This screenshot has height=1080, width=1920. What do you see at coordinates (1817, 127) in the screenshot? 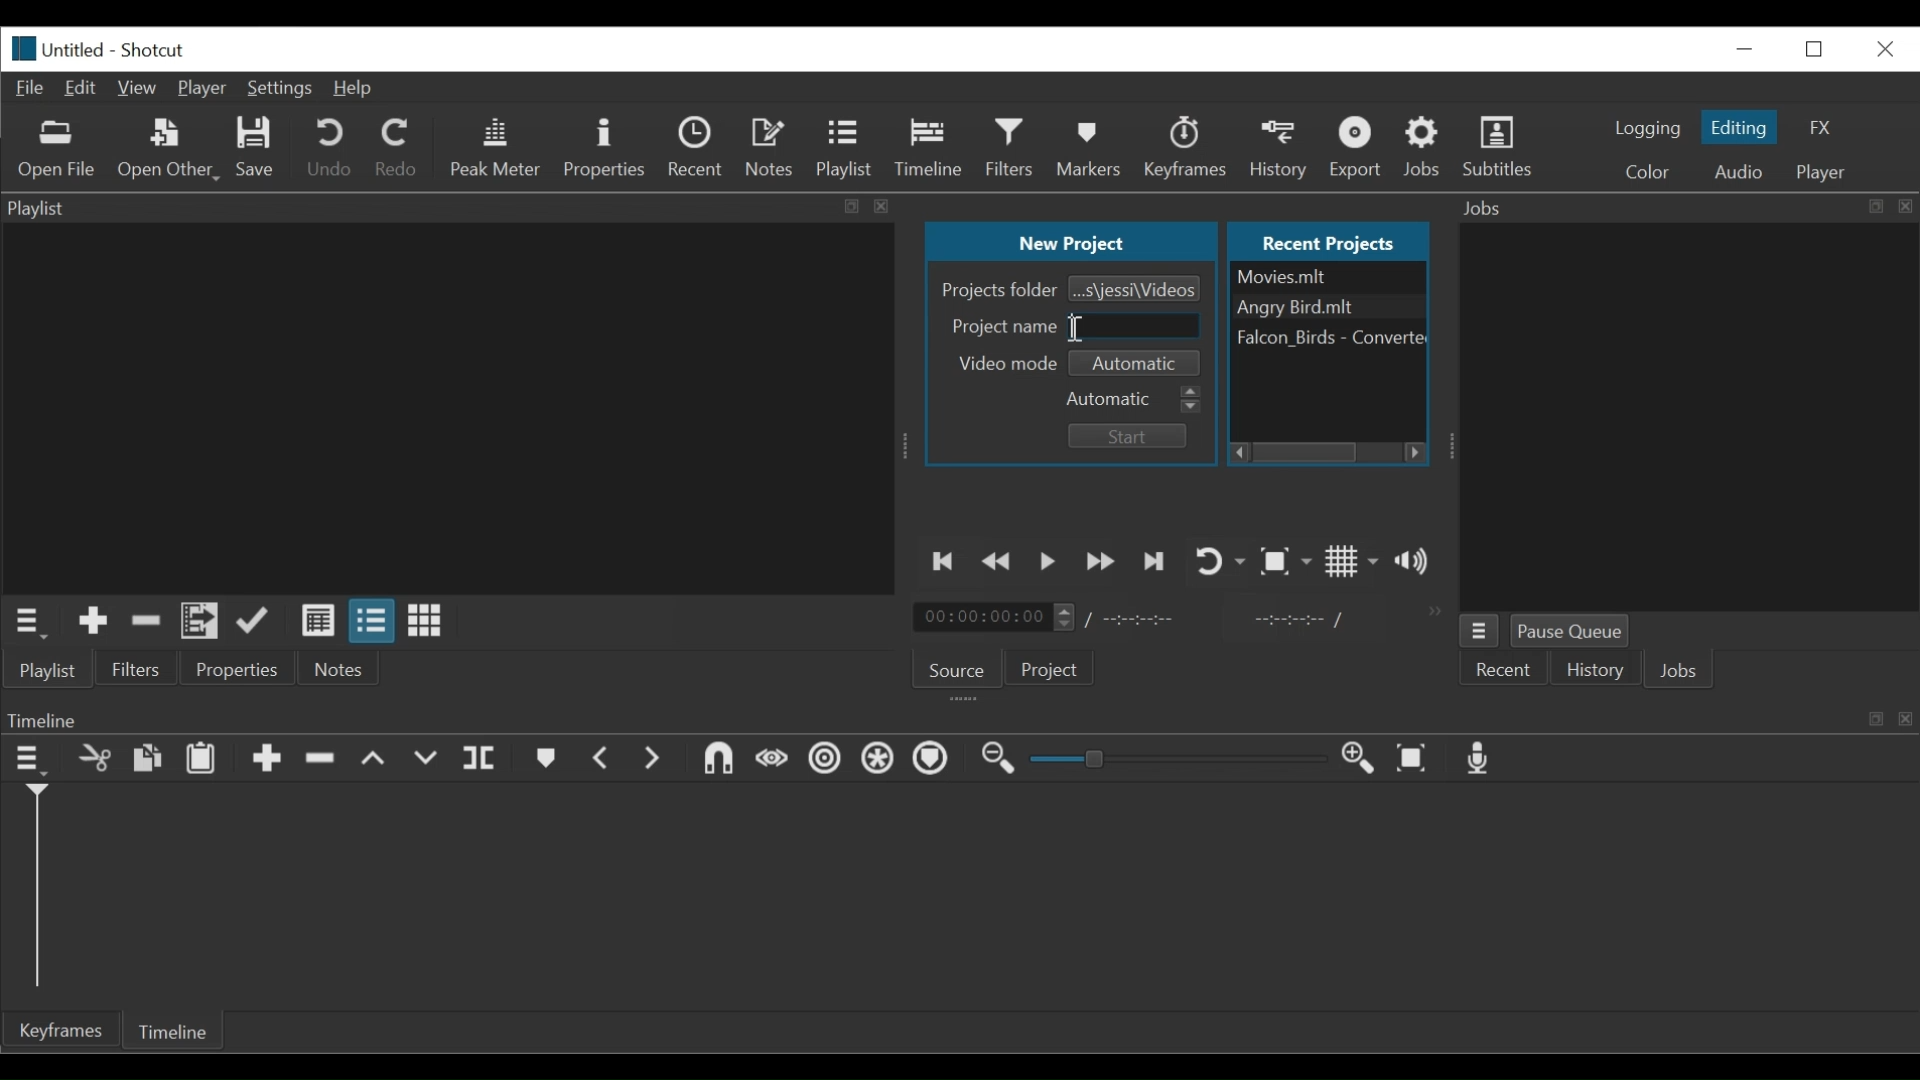
I see `FX` at bounding box center [1817, 127].